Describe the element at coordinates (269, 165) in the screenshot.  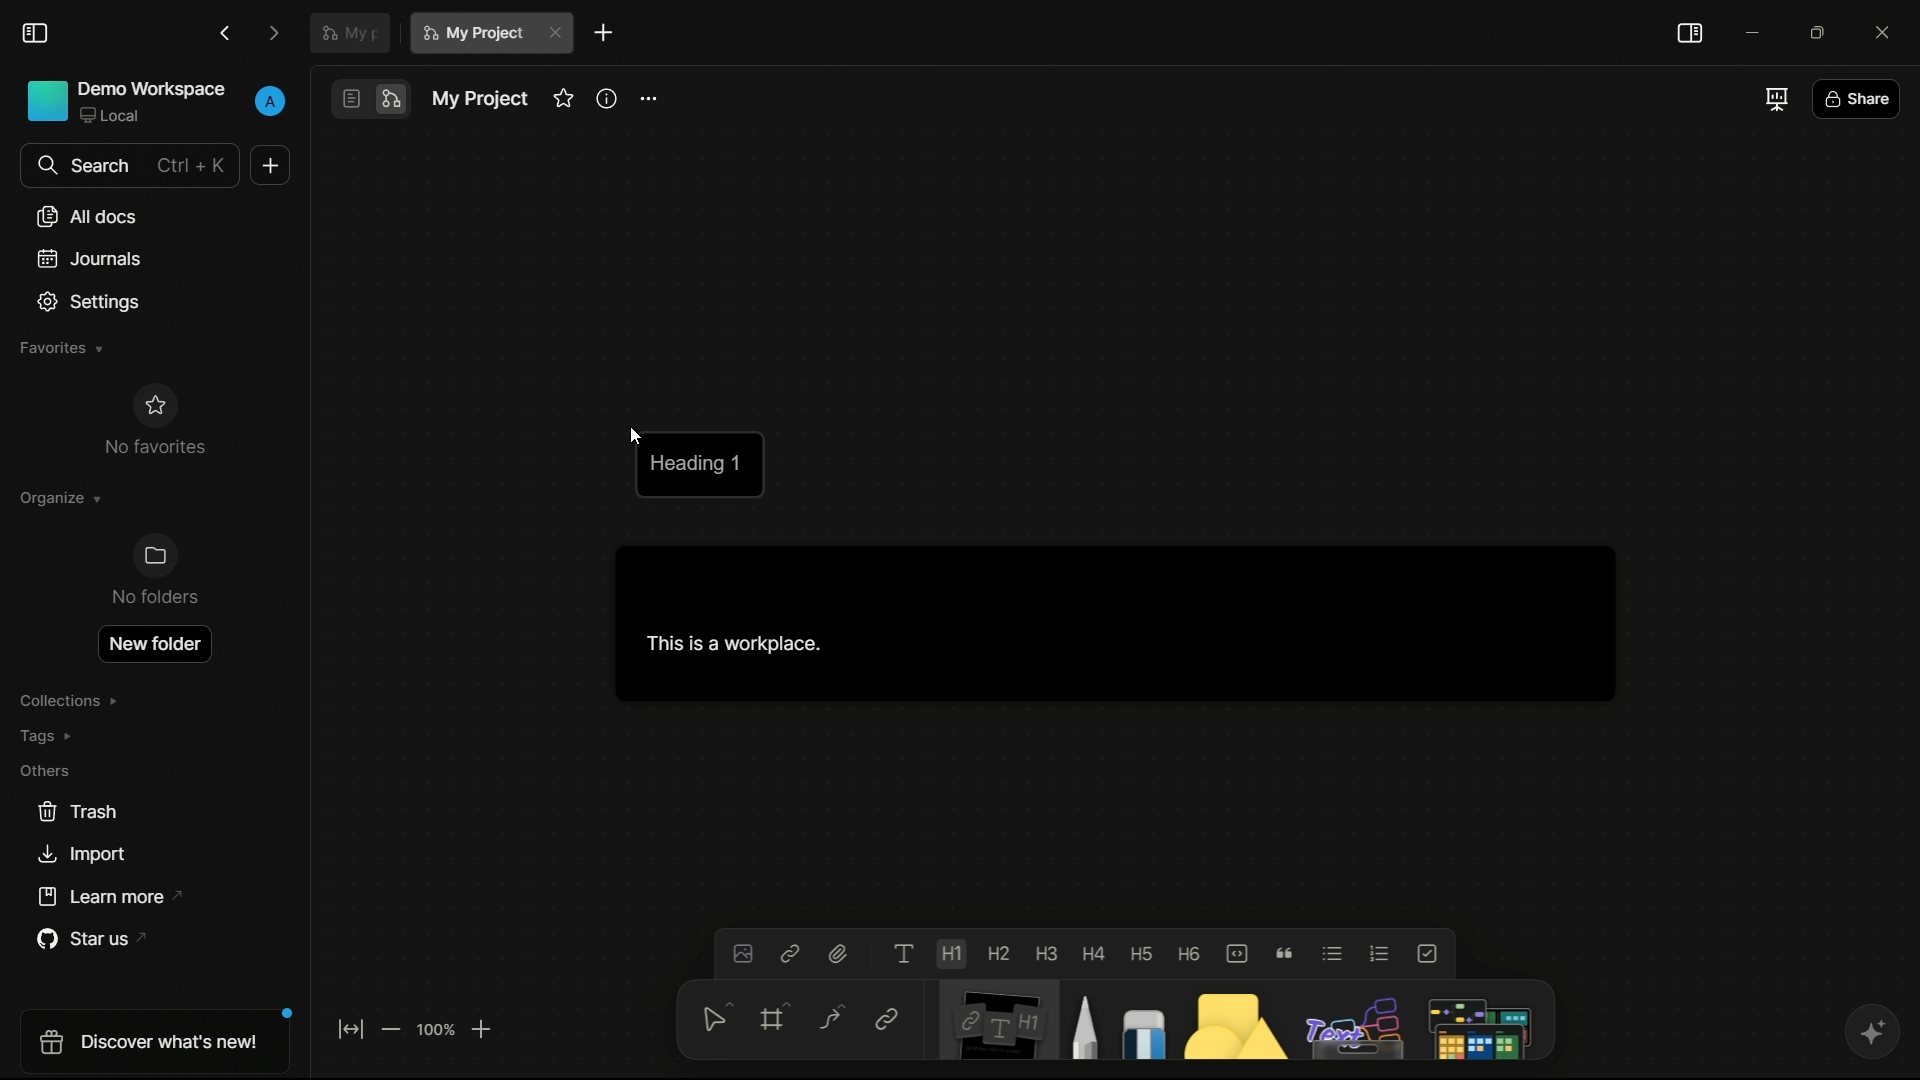
I see `new document` at that location.